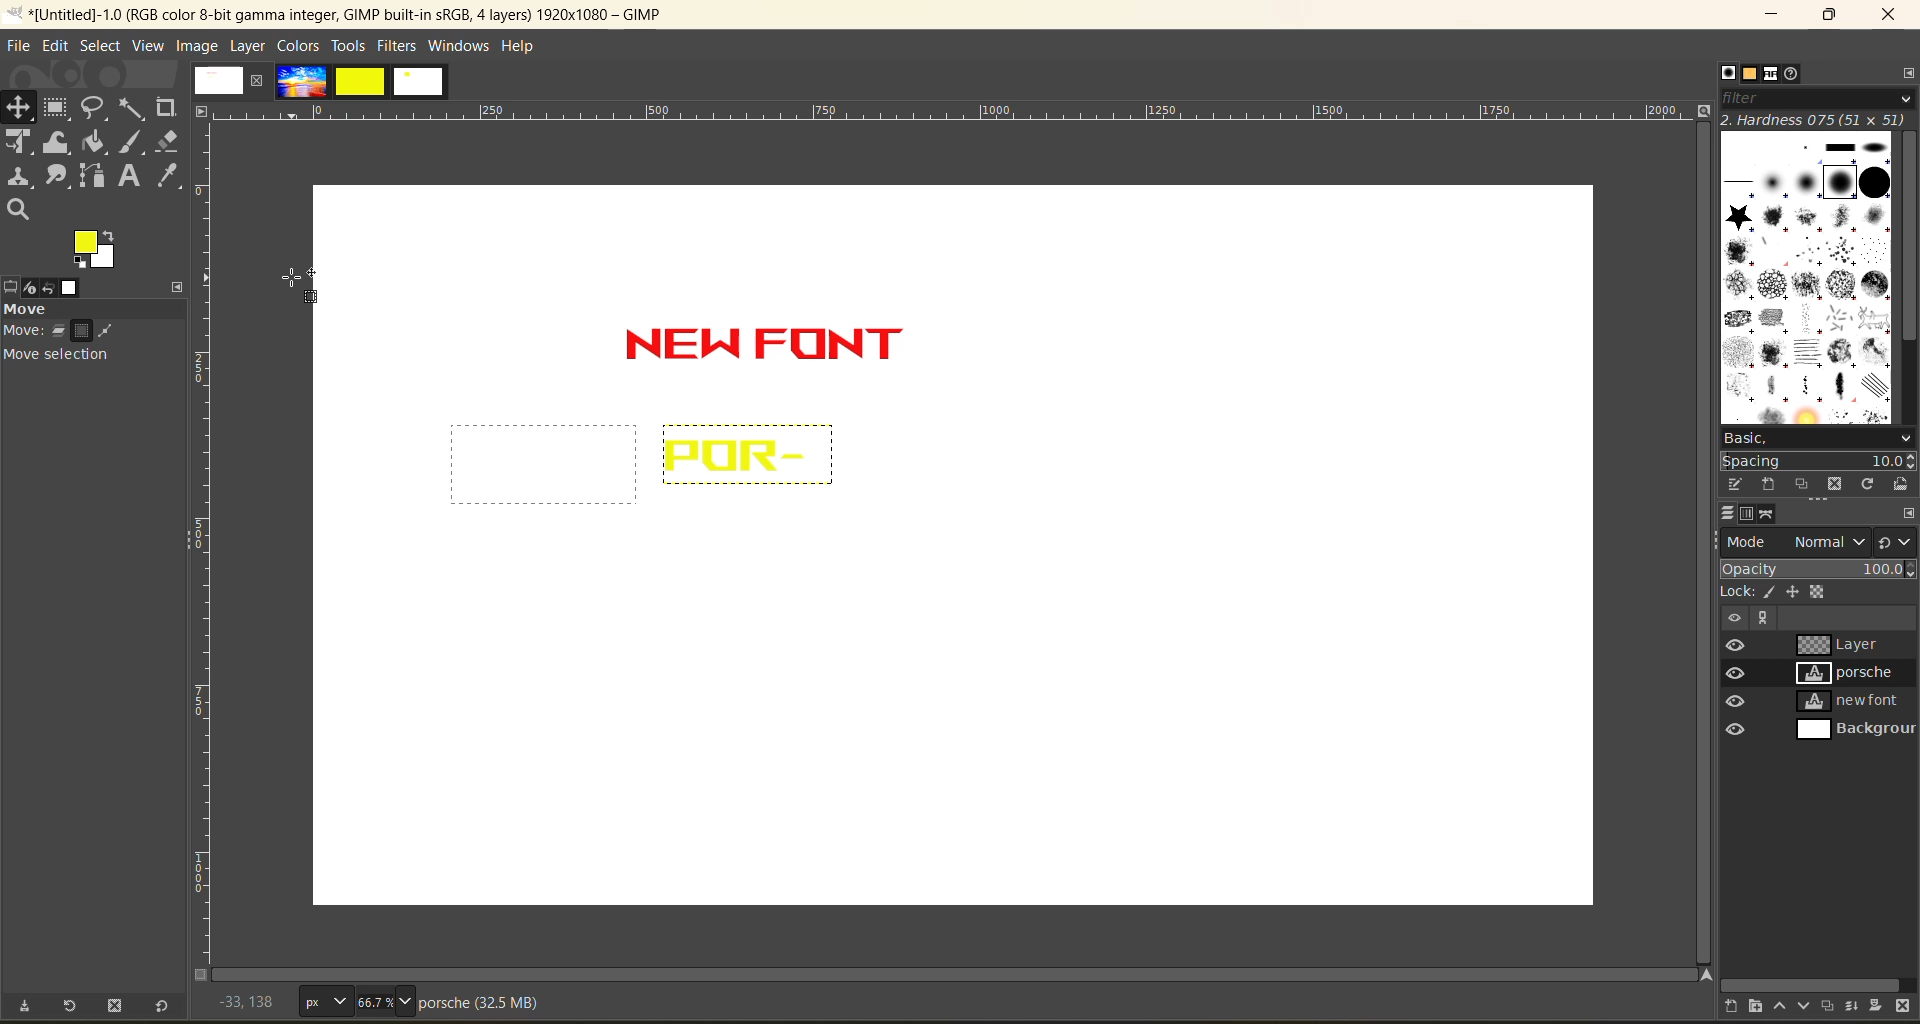 This screenshot has width=1920, height=1024. Describe the element at coordinates (1776, 514) in the screenshot. I see `paths` at that location.